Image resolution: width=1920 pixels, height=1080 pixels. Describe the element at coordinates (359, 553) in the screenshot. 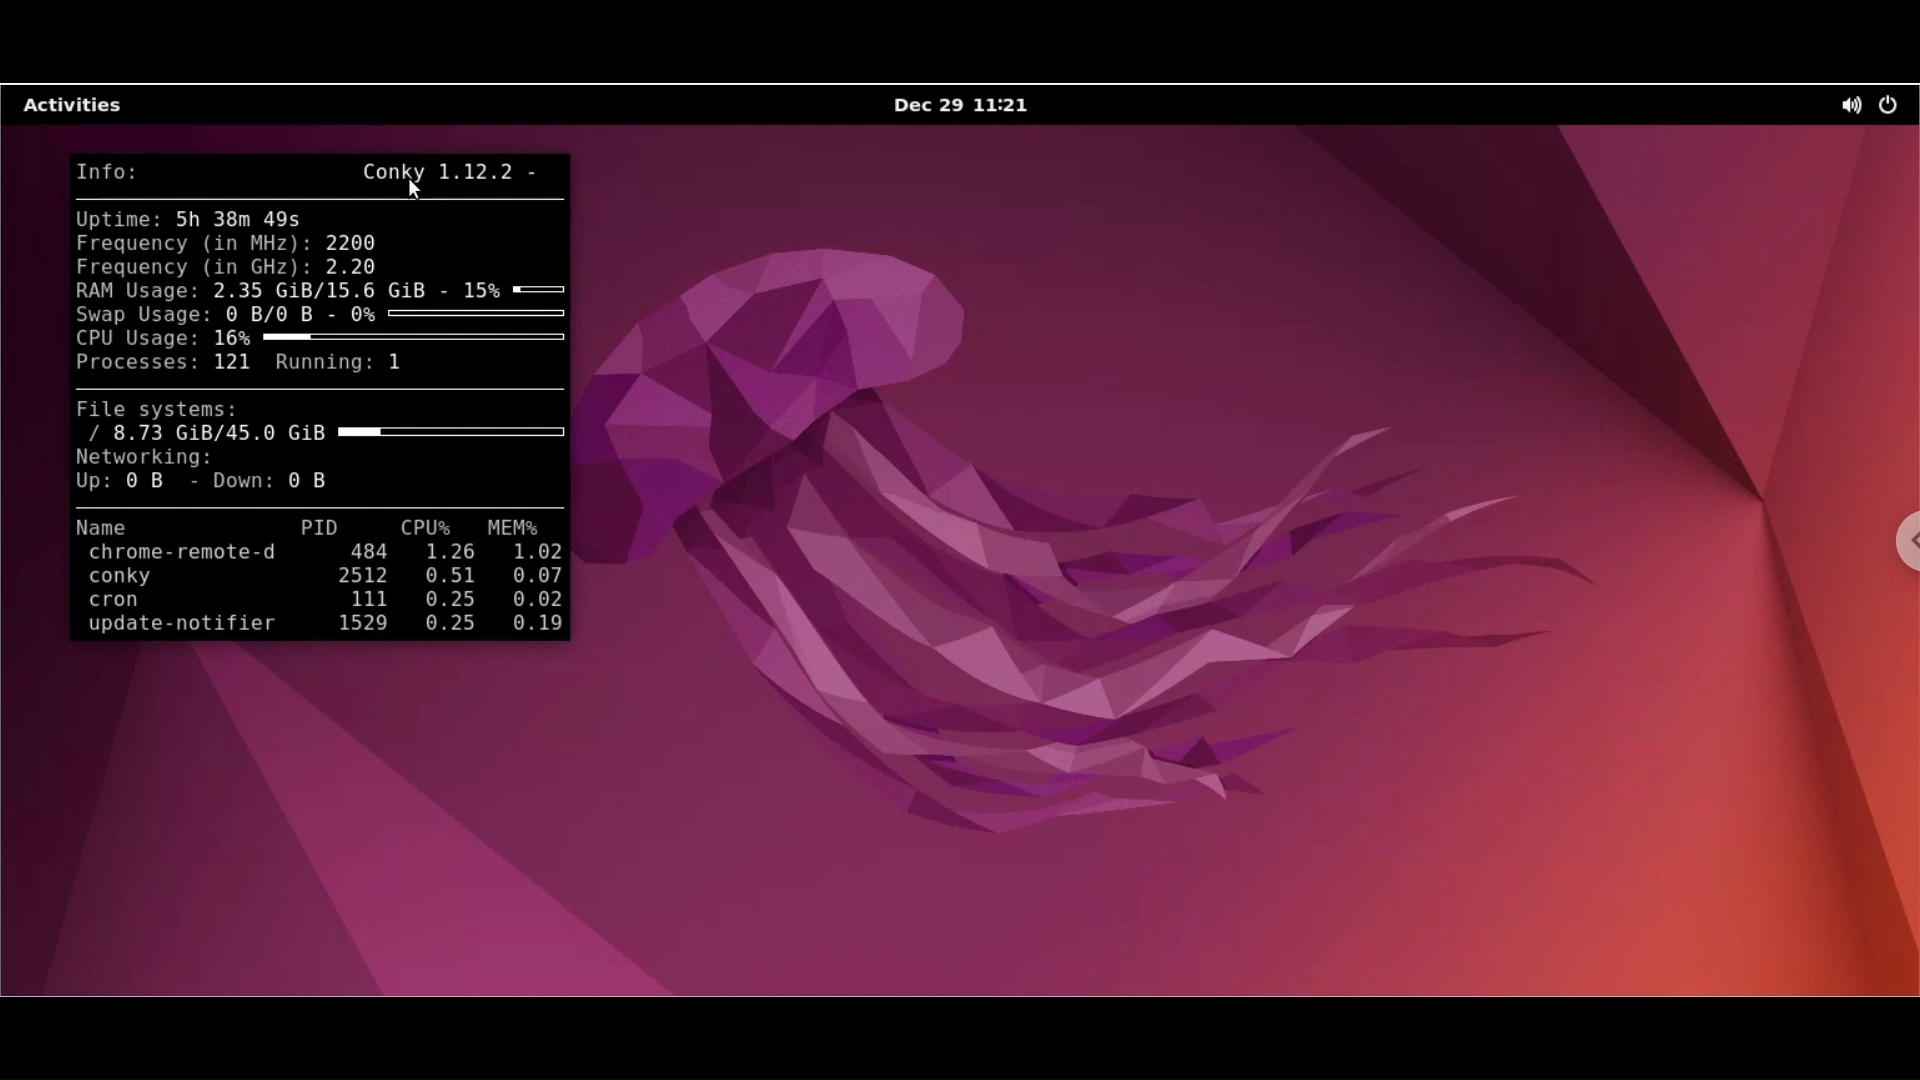

I see `484` at that location.